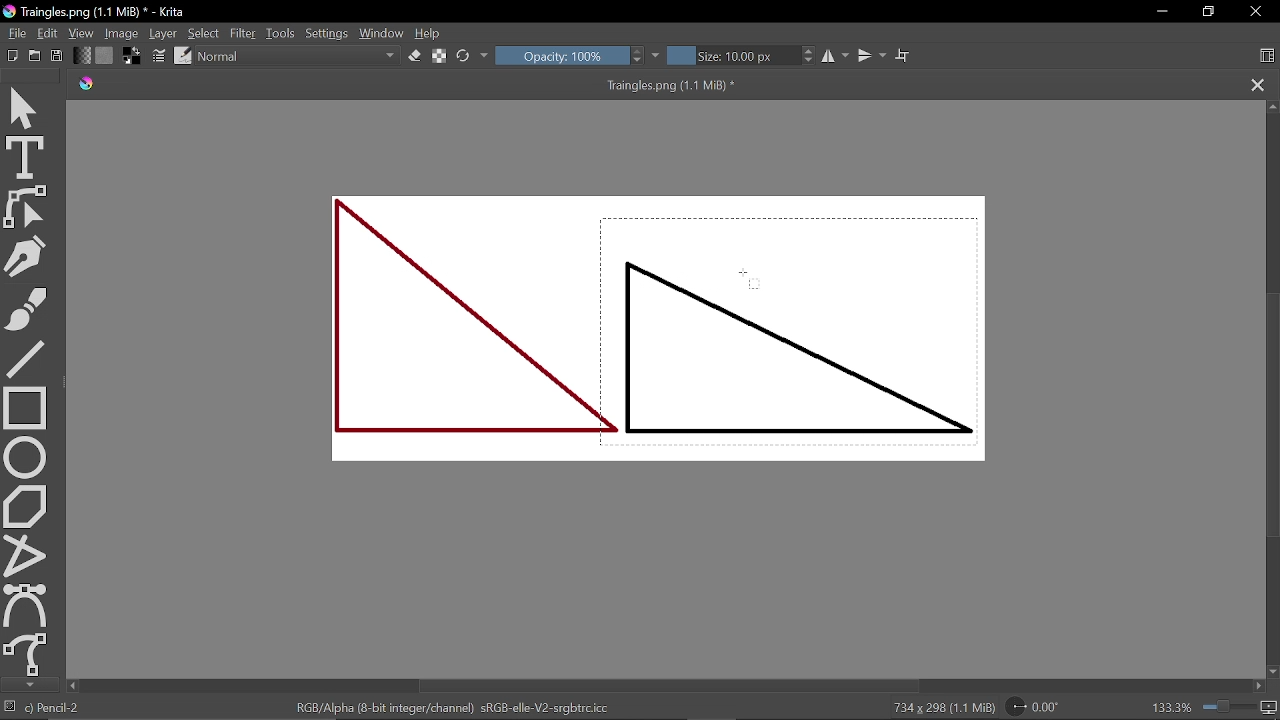  Describe the element at coordinates (58, 57) in the screenshot. I see `Save` at that location.